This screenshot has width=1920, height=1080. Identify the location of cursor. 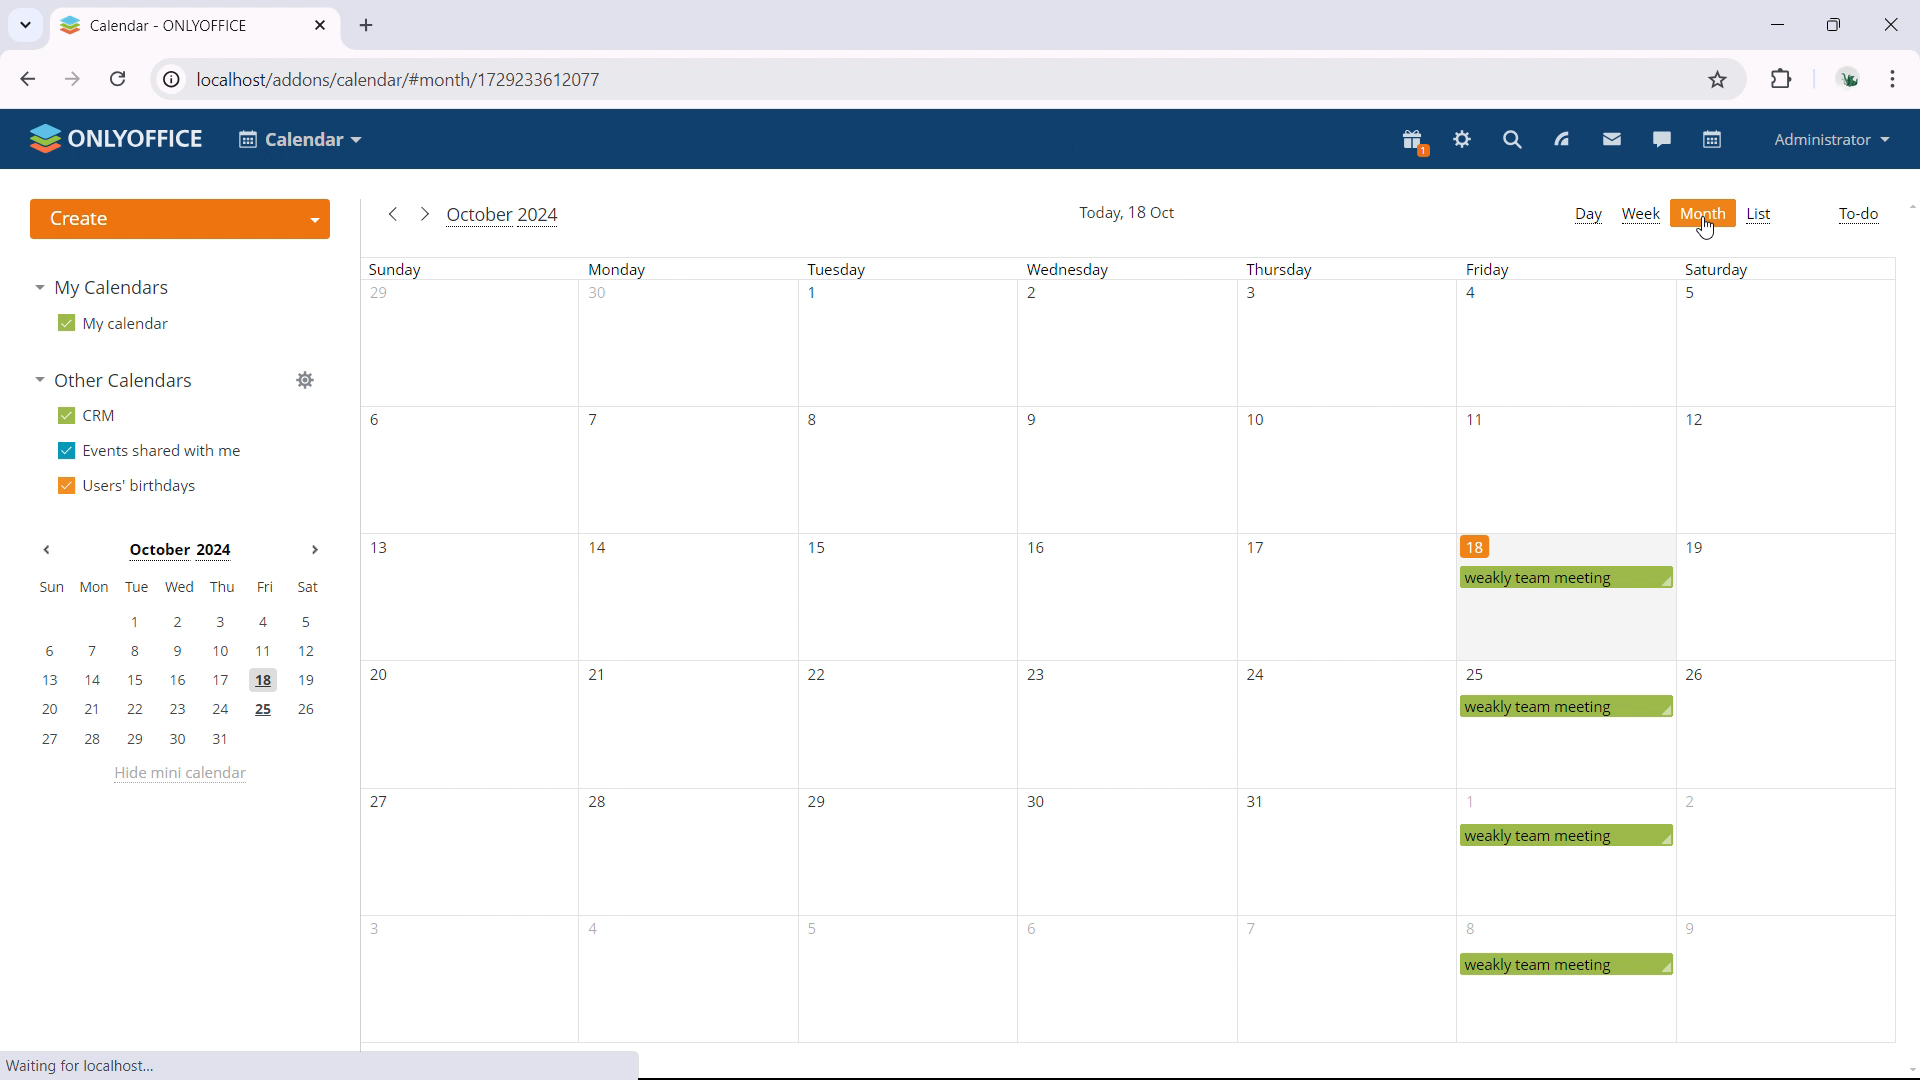
(1707, 228).